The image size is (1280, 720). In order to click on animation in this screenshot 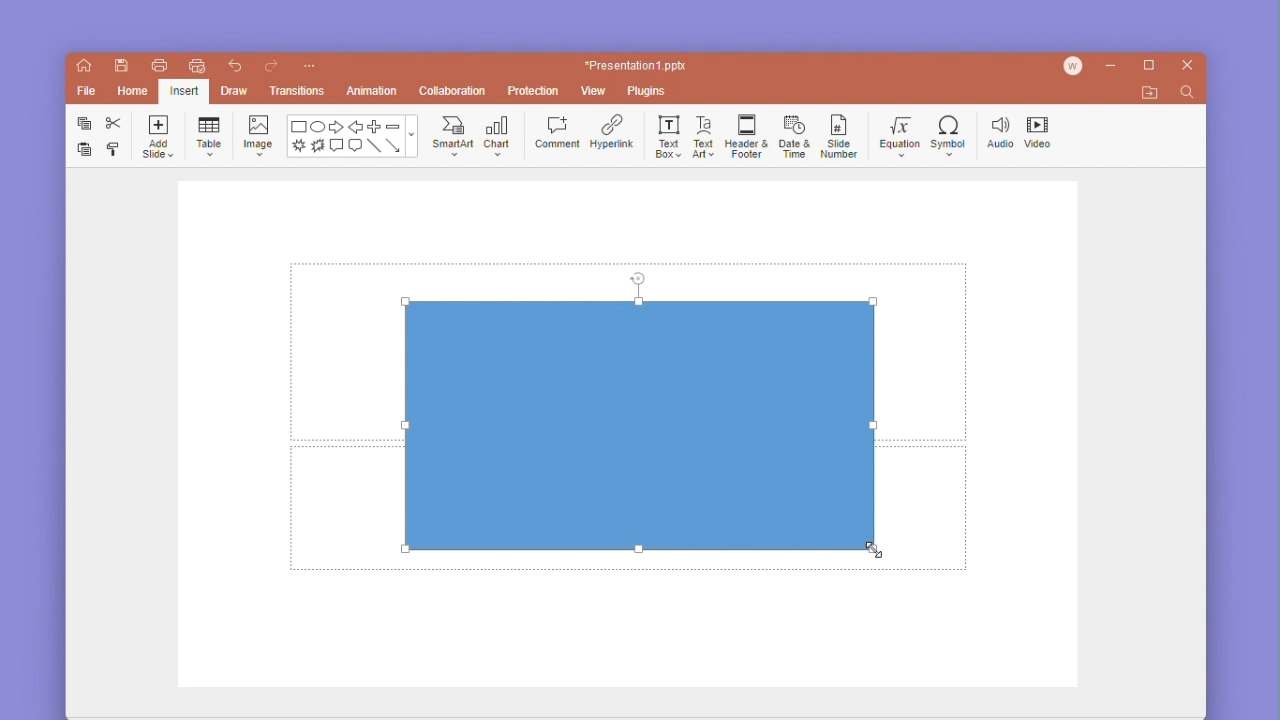, I will do `click(372, 90)`.